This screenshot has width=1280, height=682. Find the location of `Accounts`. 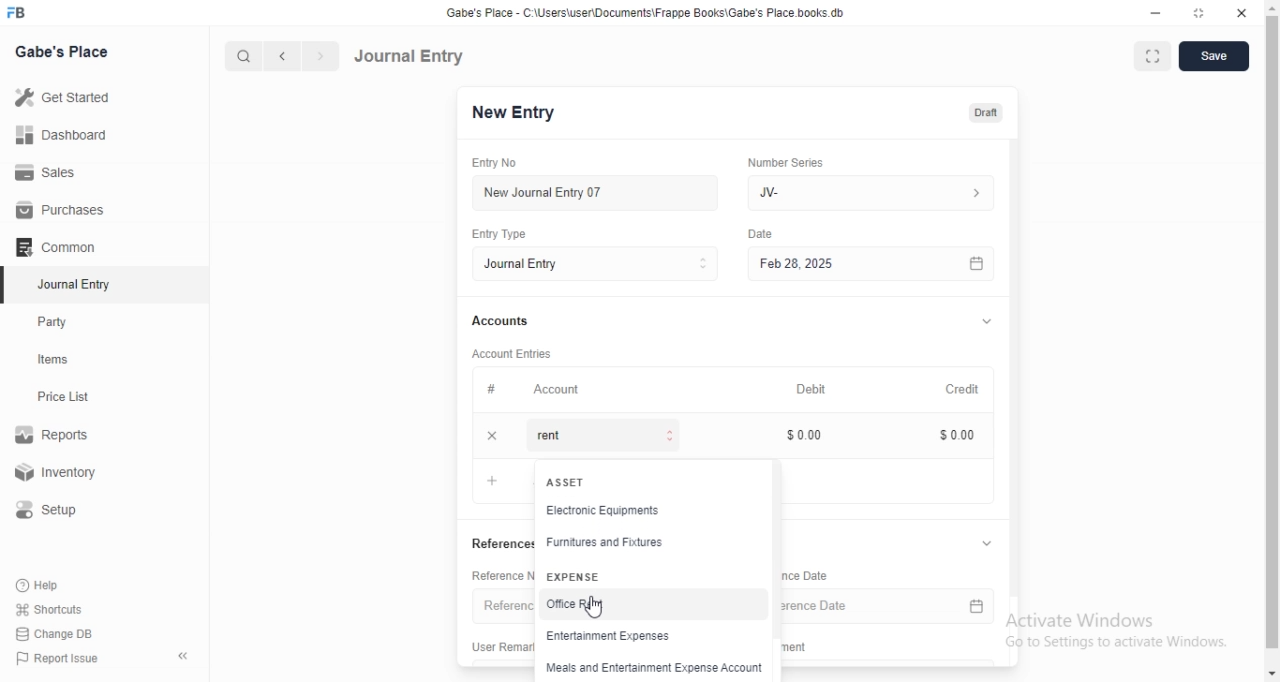

Accounts is located at coordinates (506, 321).